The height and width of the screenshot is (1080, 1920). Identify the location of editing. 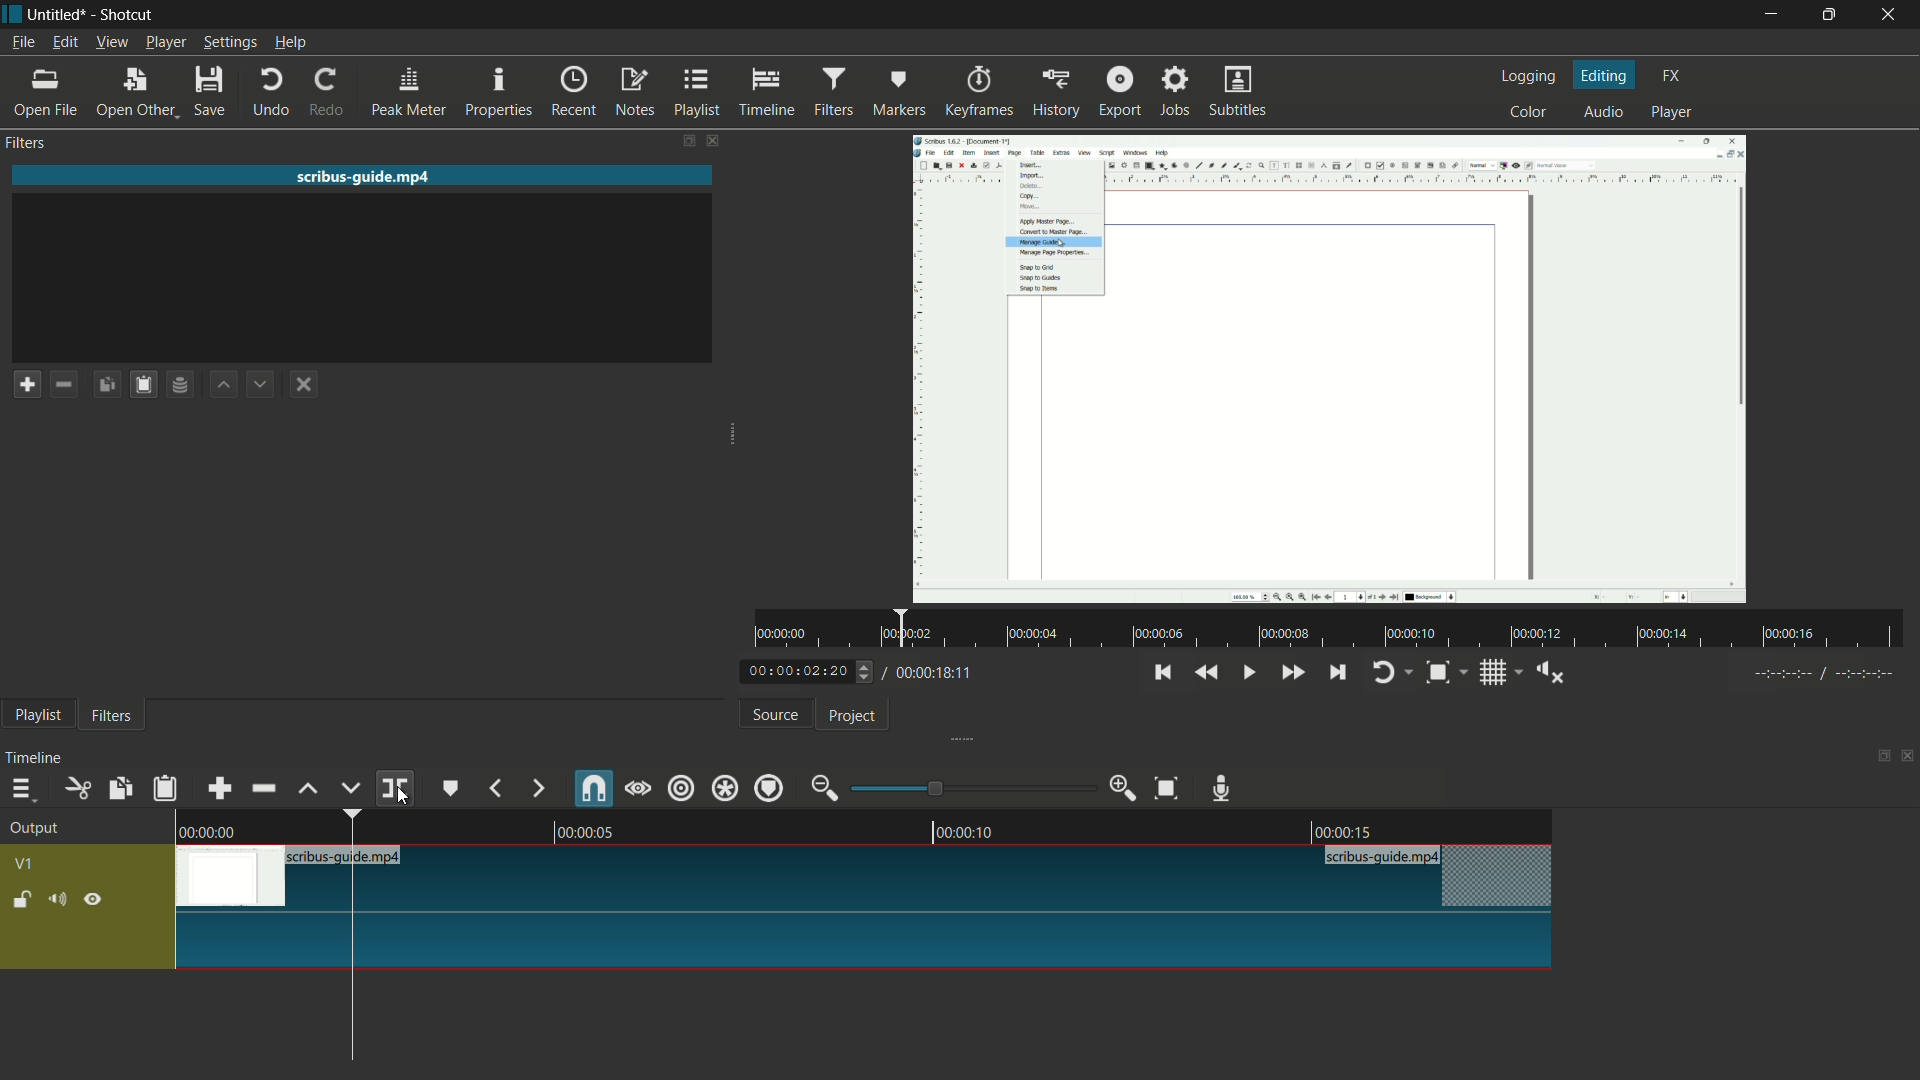
(1606, 74).